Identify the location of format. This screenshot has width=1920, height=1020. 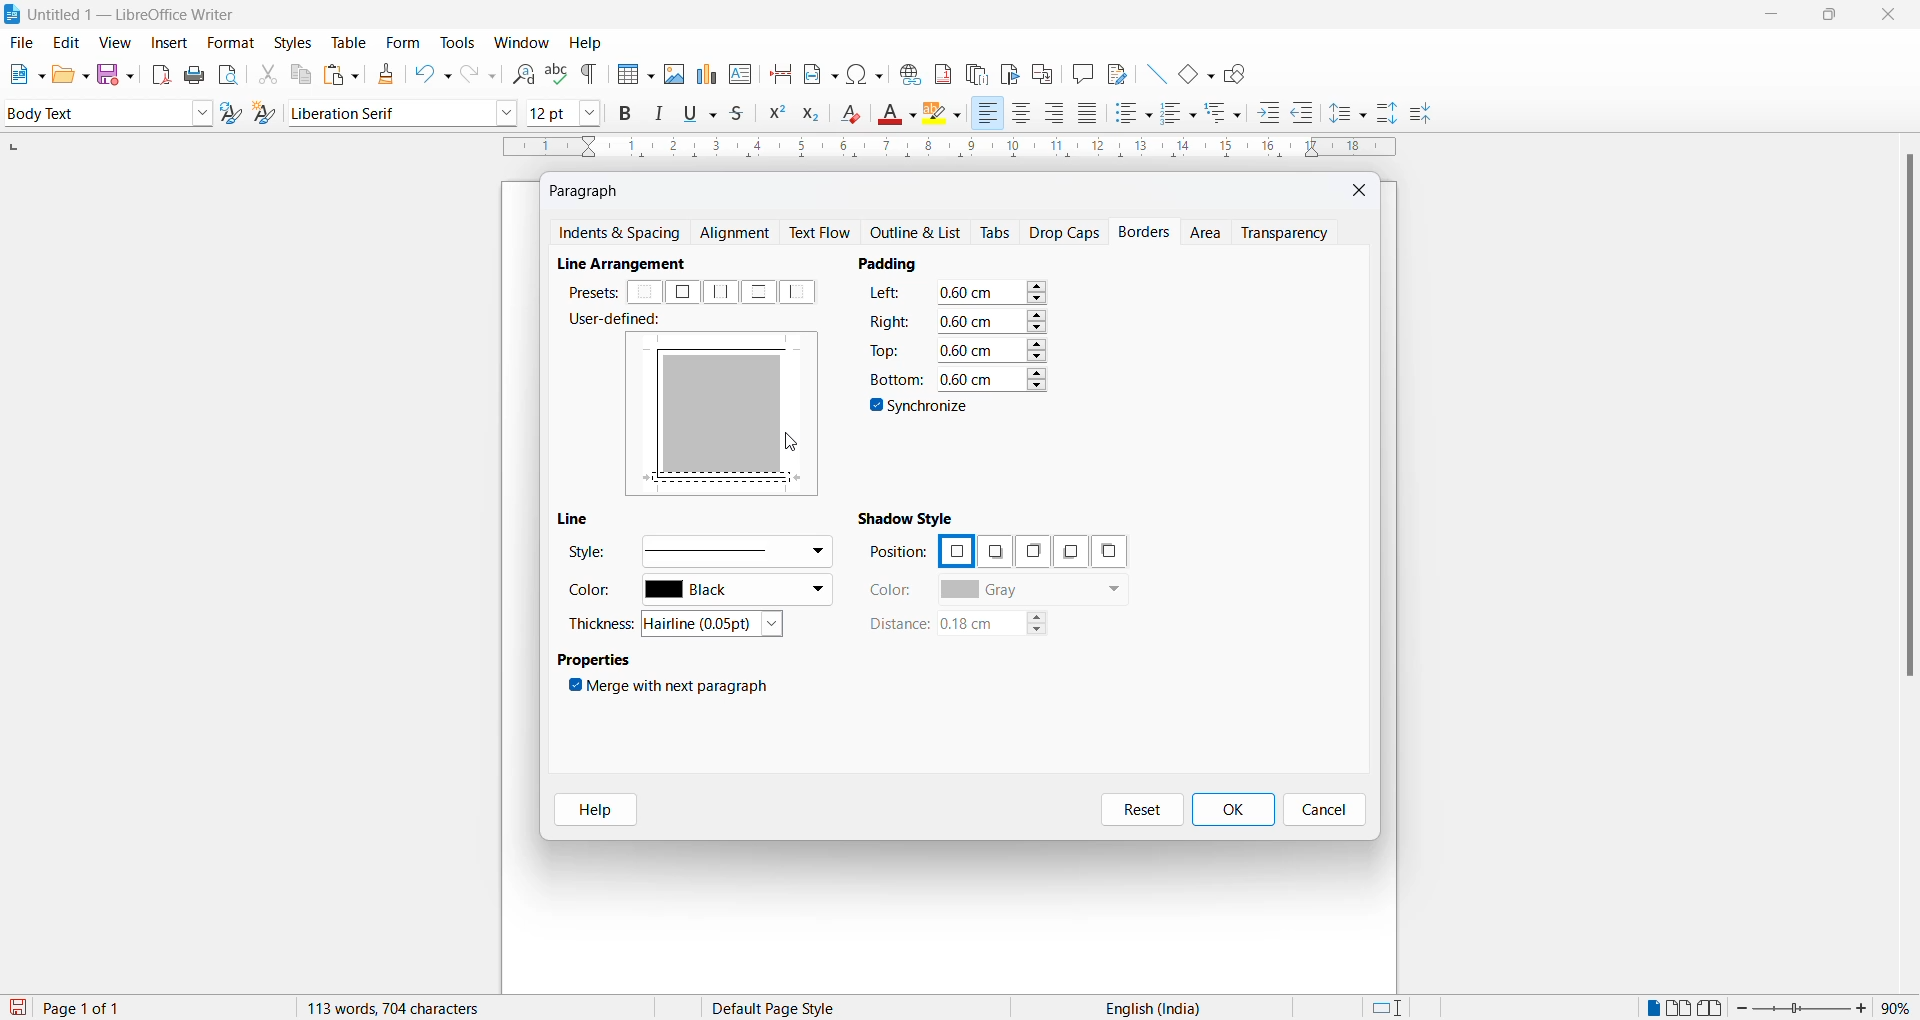
(226, 44).